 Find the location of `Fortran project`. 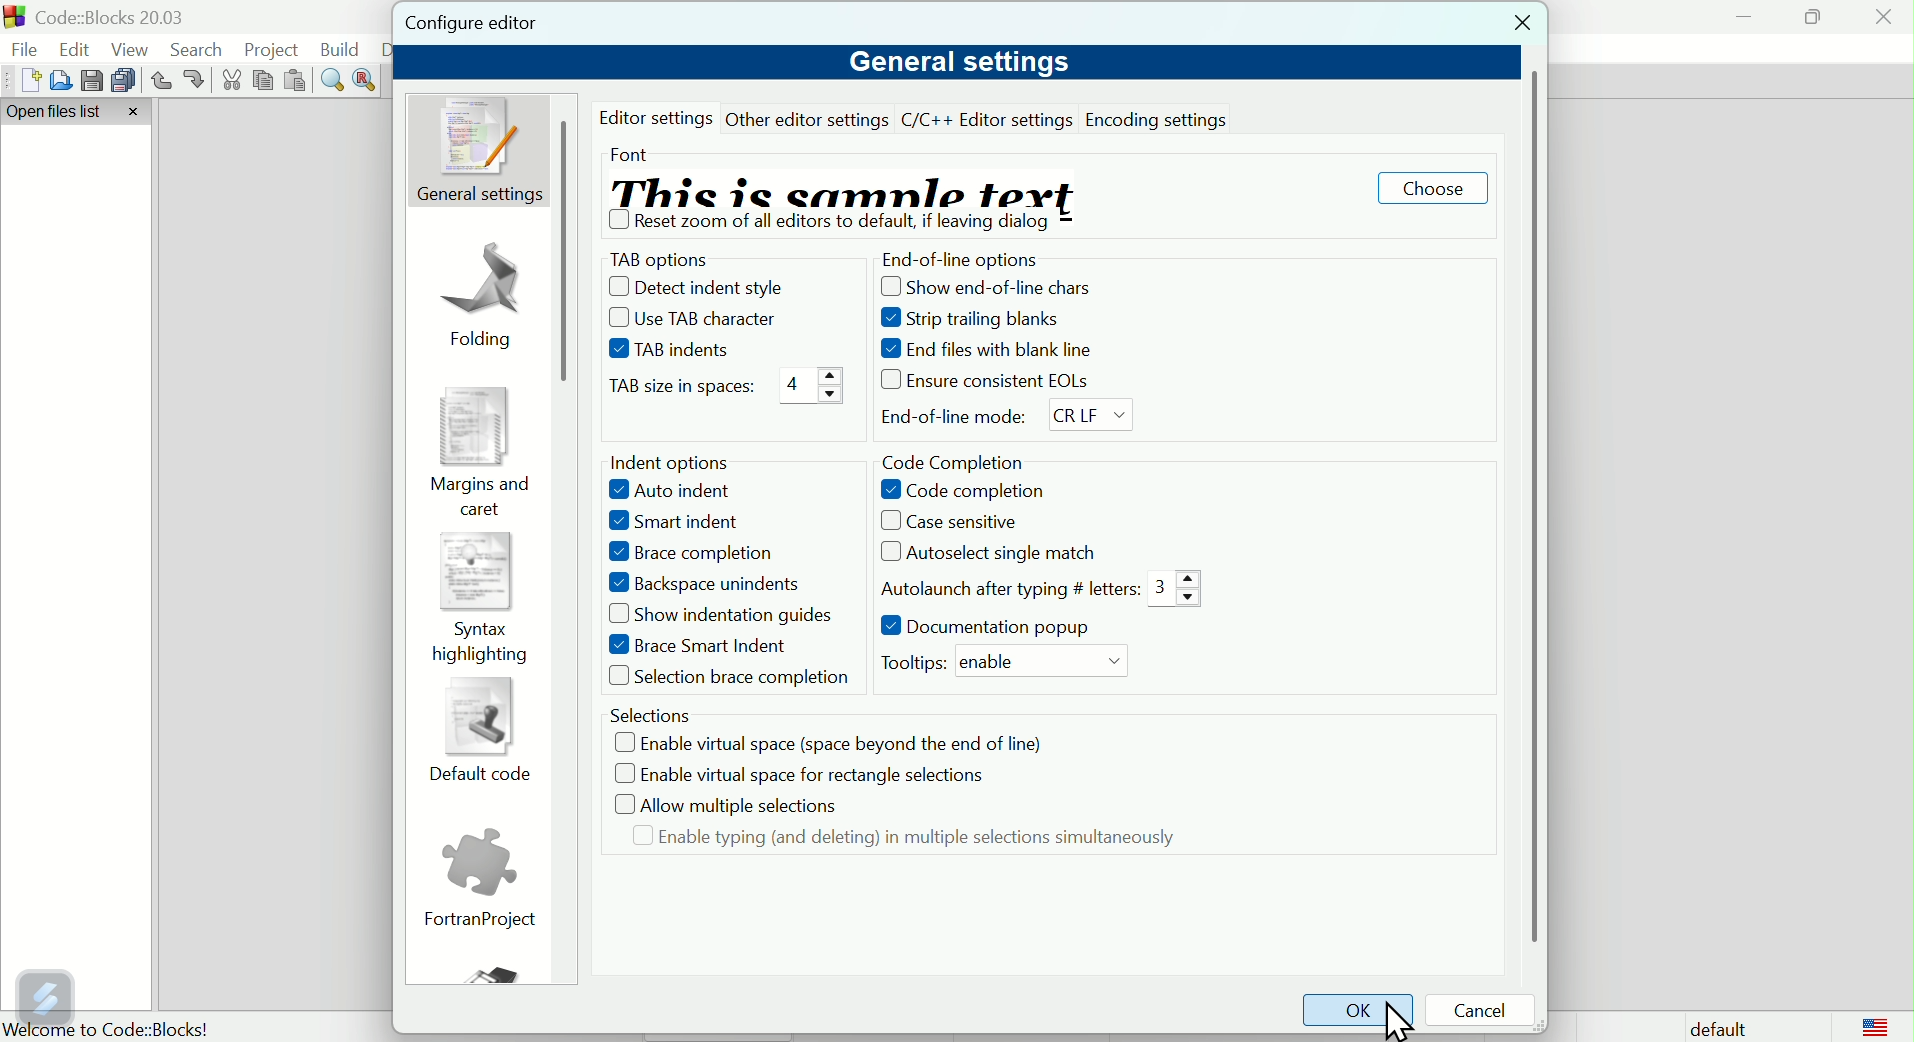

Fortran project is located at coordinates (479, 881).